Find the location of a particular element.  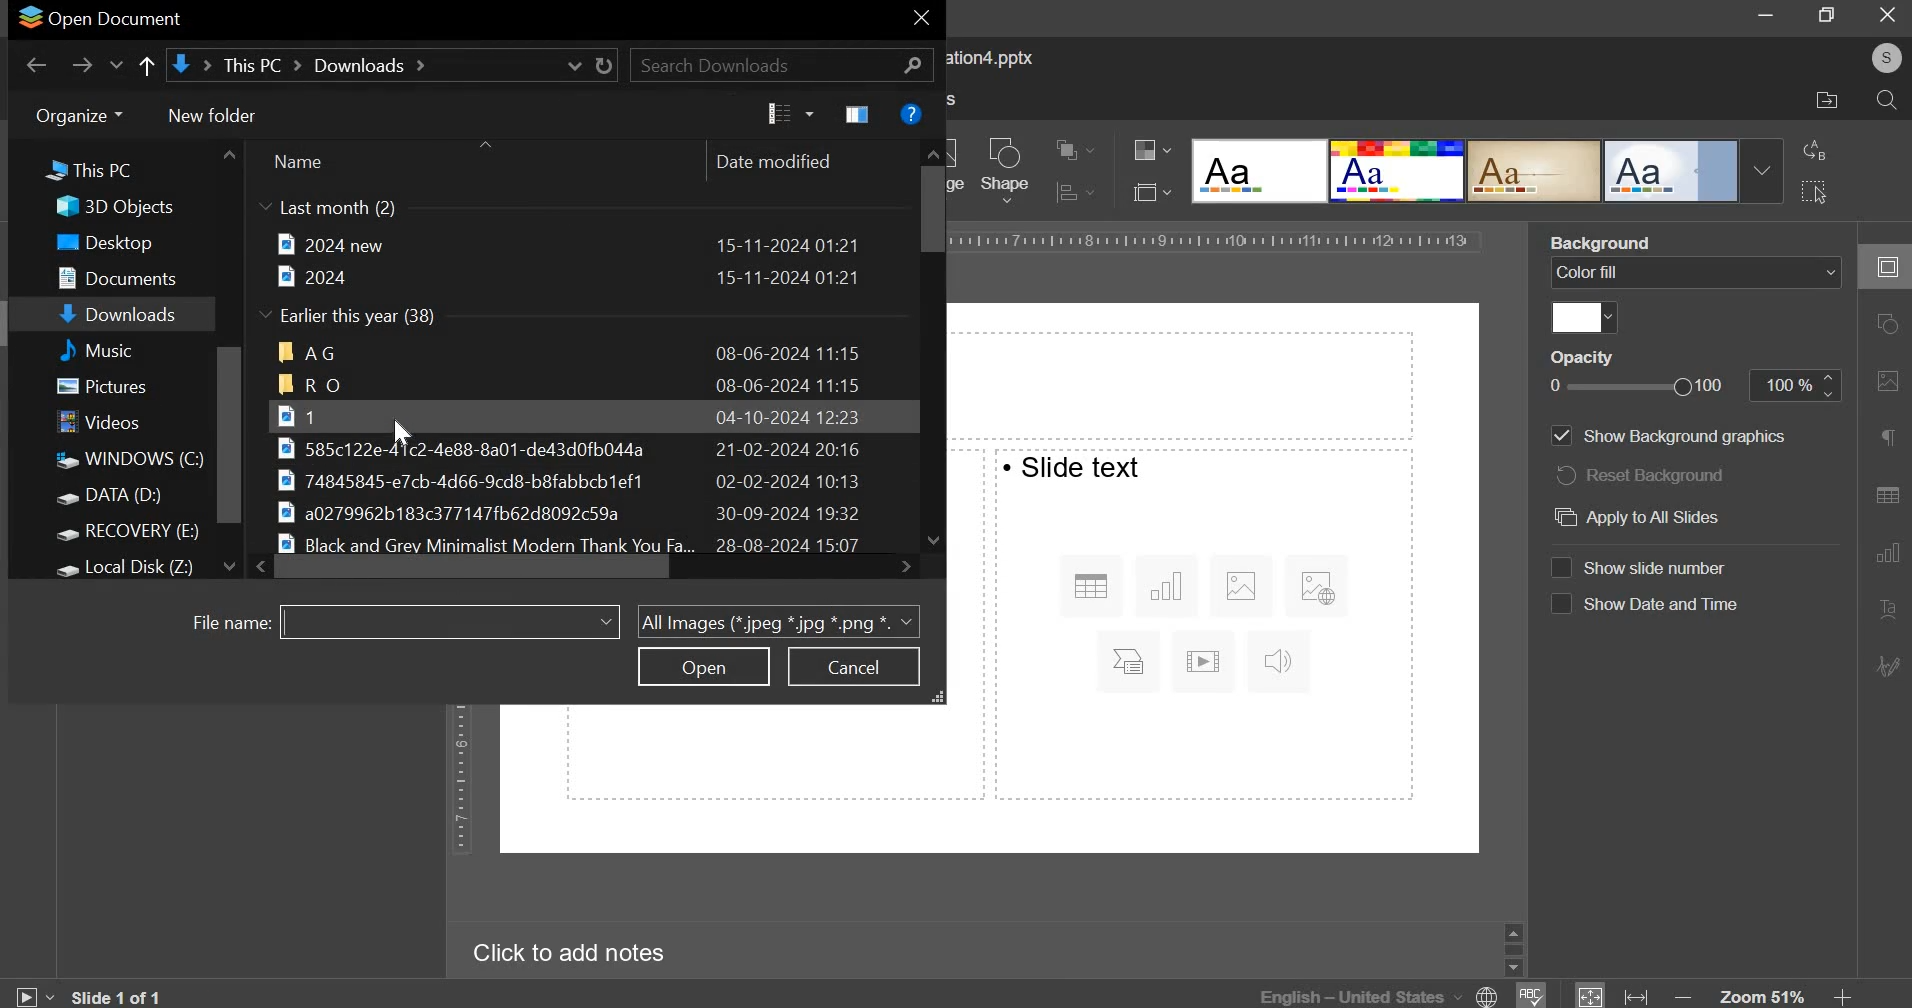

vertical slider is located at coordinates (931, 344).